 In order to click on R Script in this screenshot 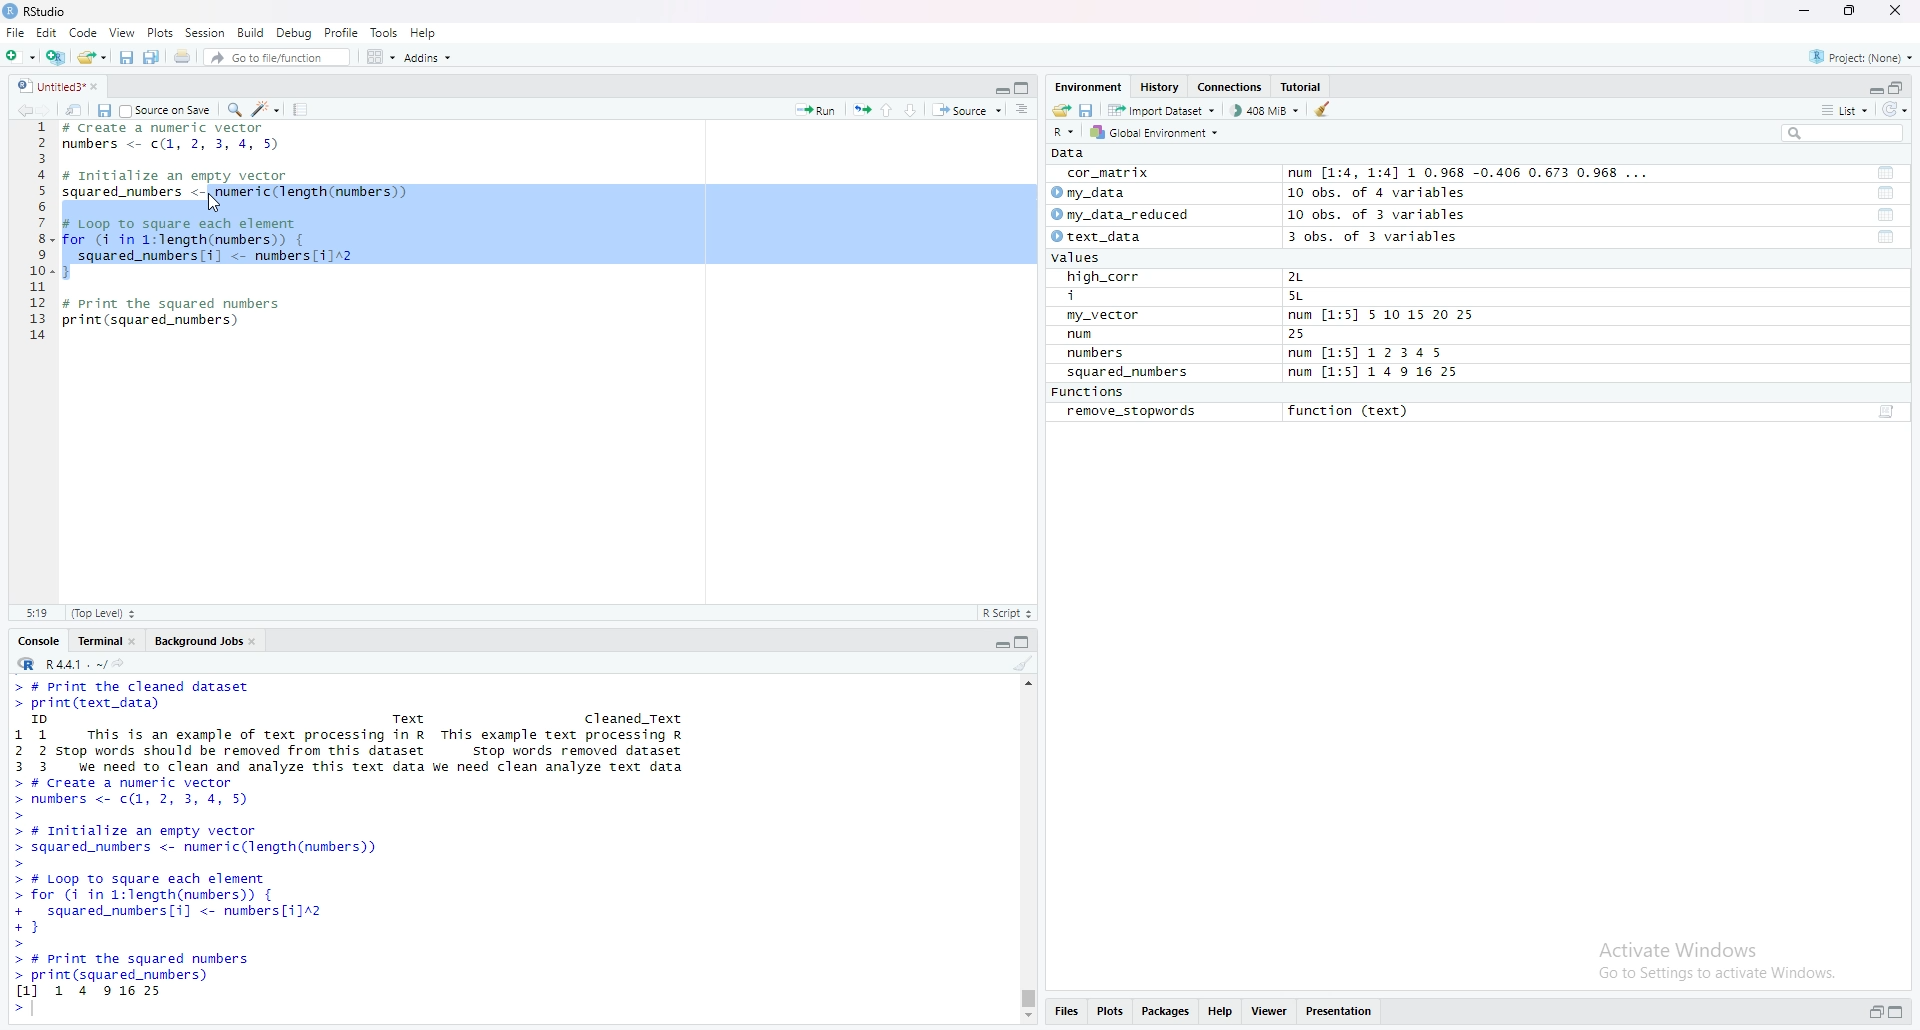, I will do `click(1007, 612)`.